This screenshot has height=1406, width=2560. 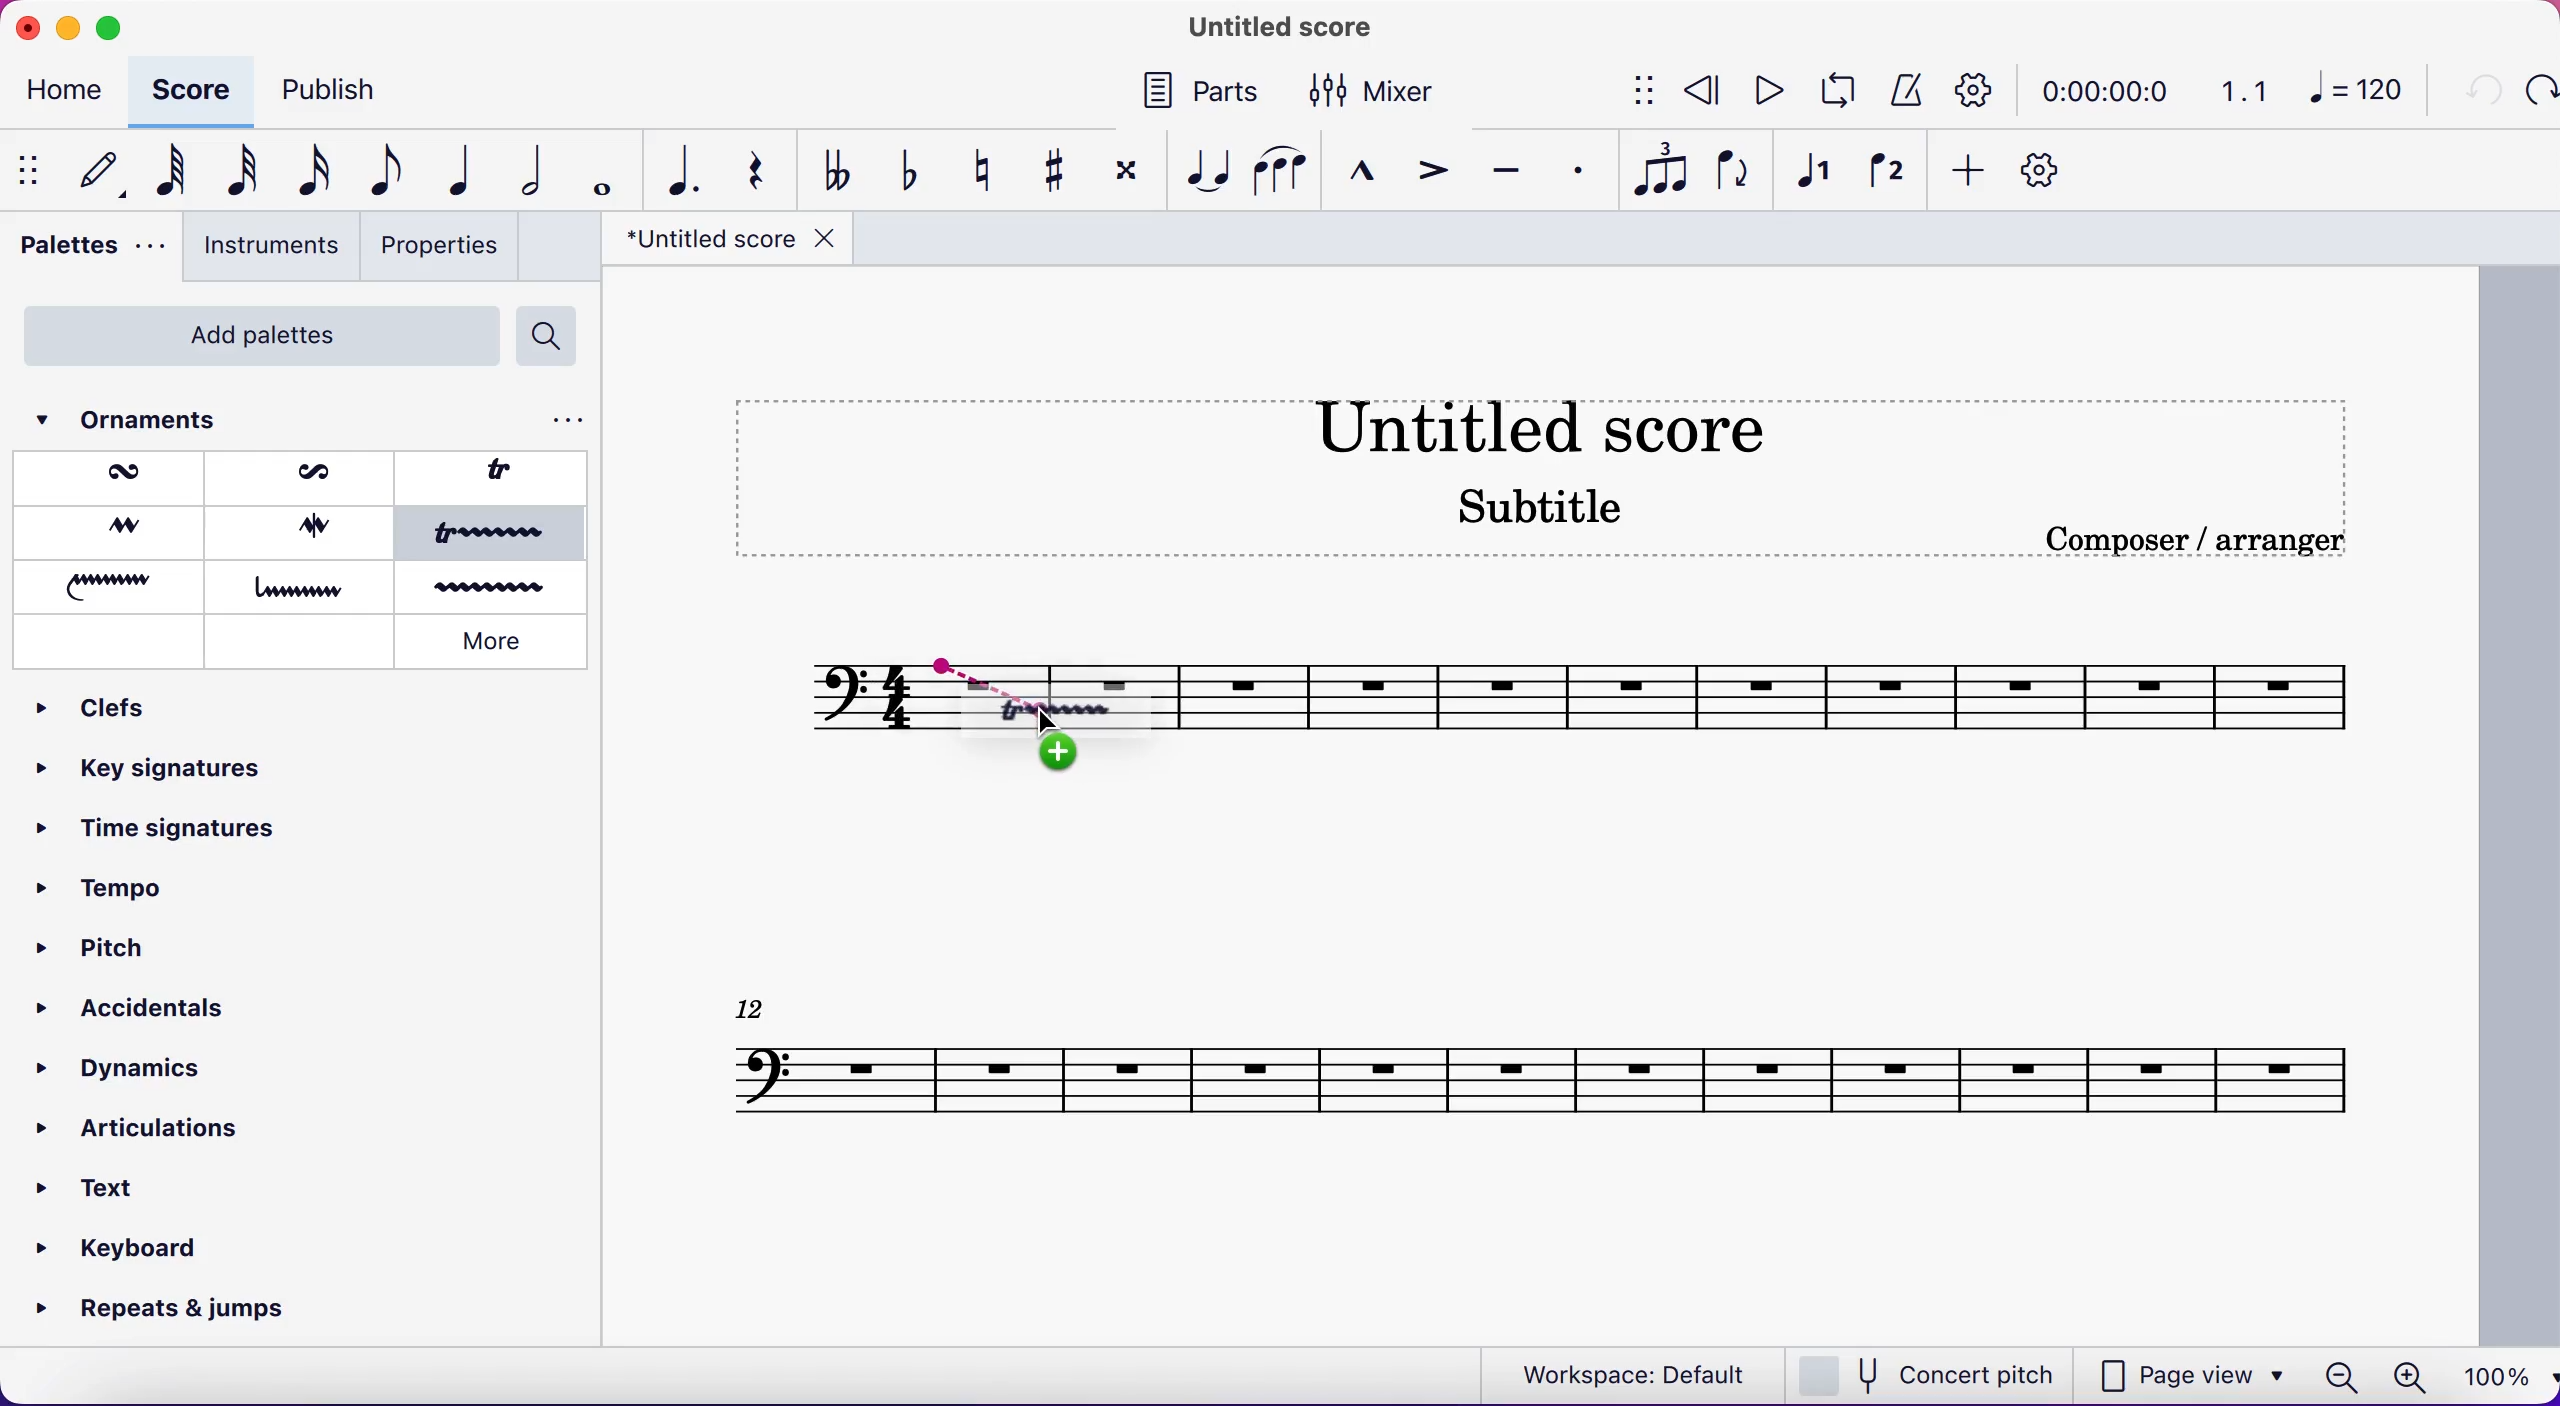 I want to click on page view, so click(x=2194, y=1373).